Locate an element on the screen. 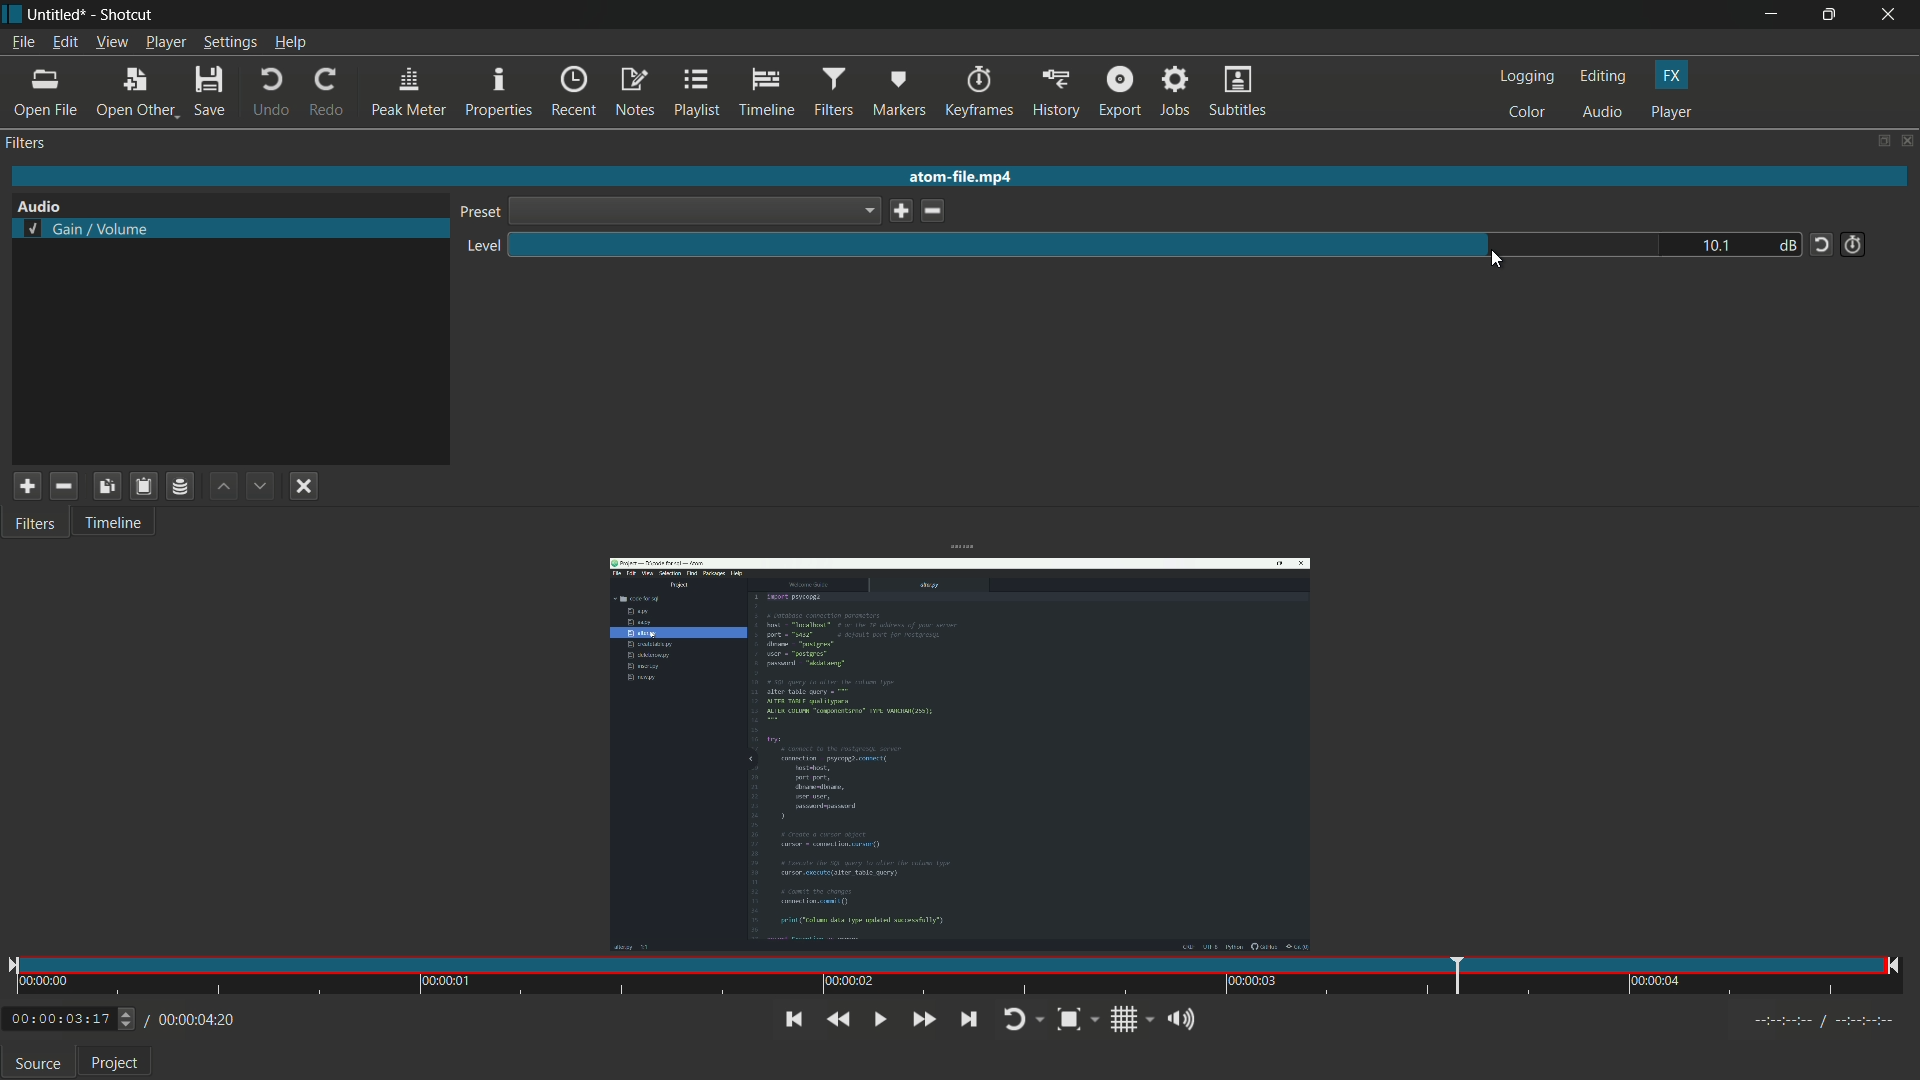 The height and width of the screenshot is (1080, 1920). Filters is located at coordinates (38, 526).